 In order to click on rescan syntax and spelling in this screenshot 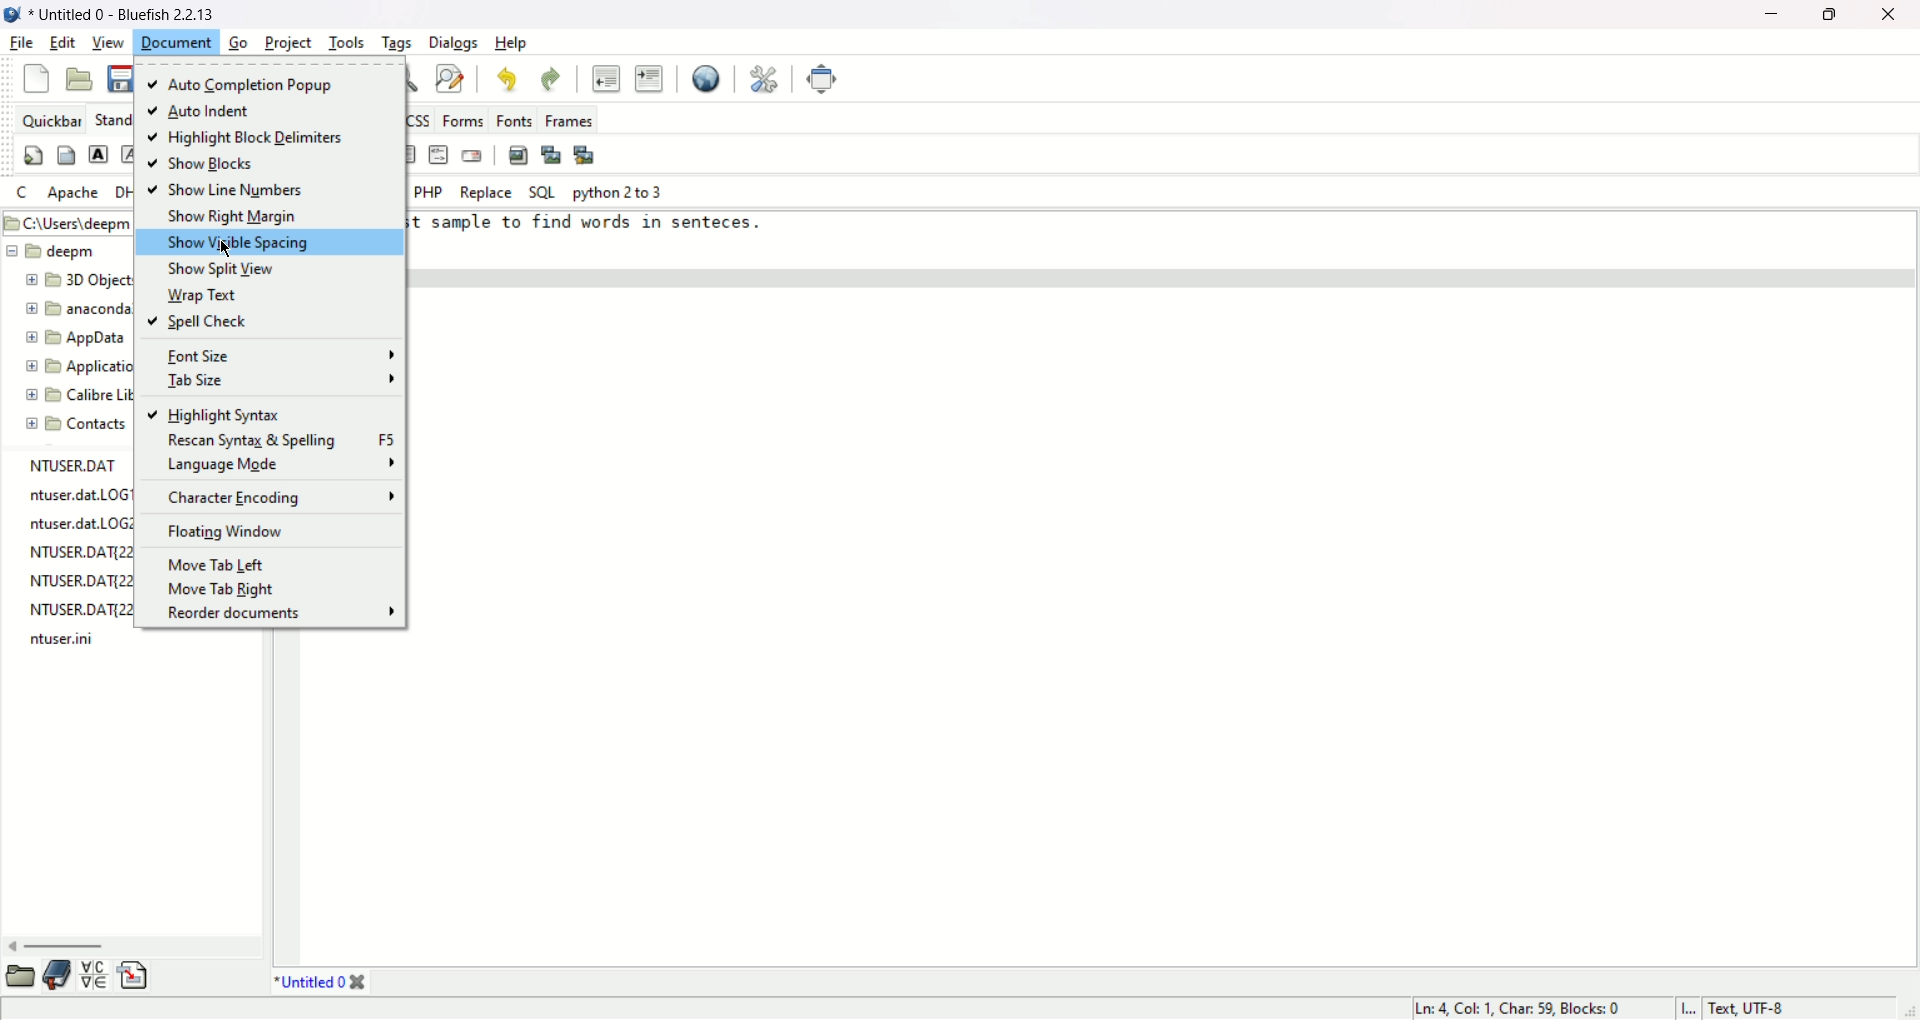, I will do `click(269, 440)`.